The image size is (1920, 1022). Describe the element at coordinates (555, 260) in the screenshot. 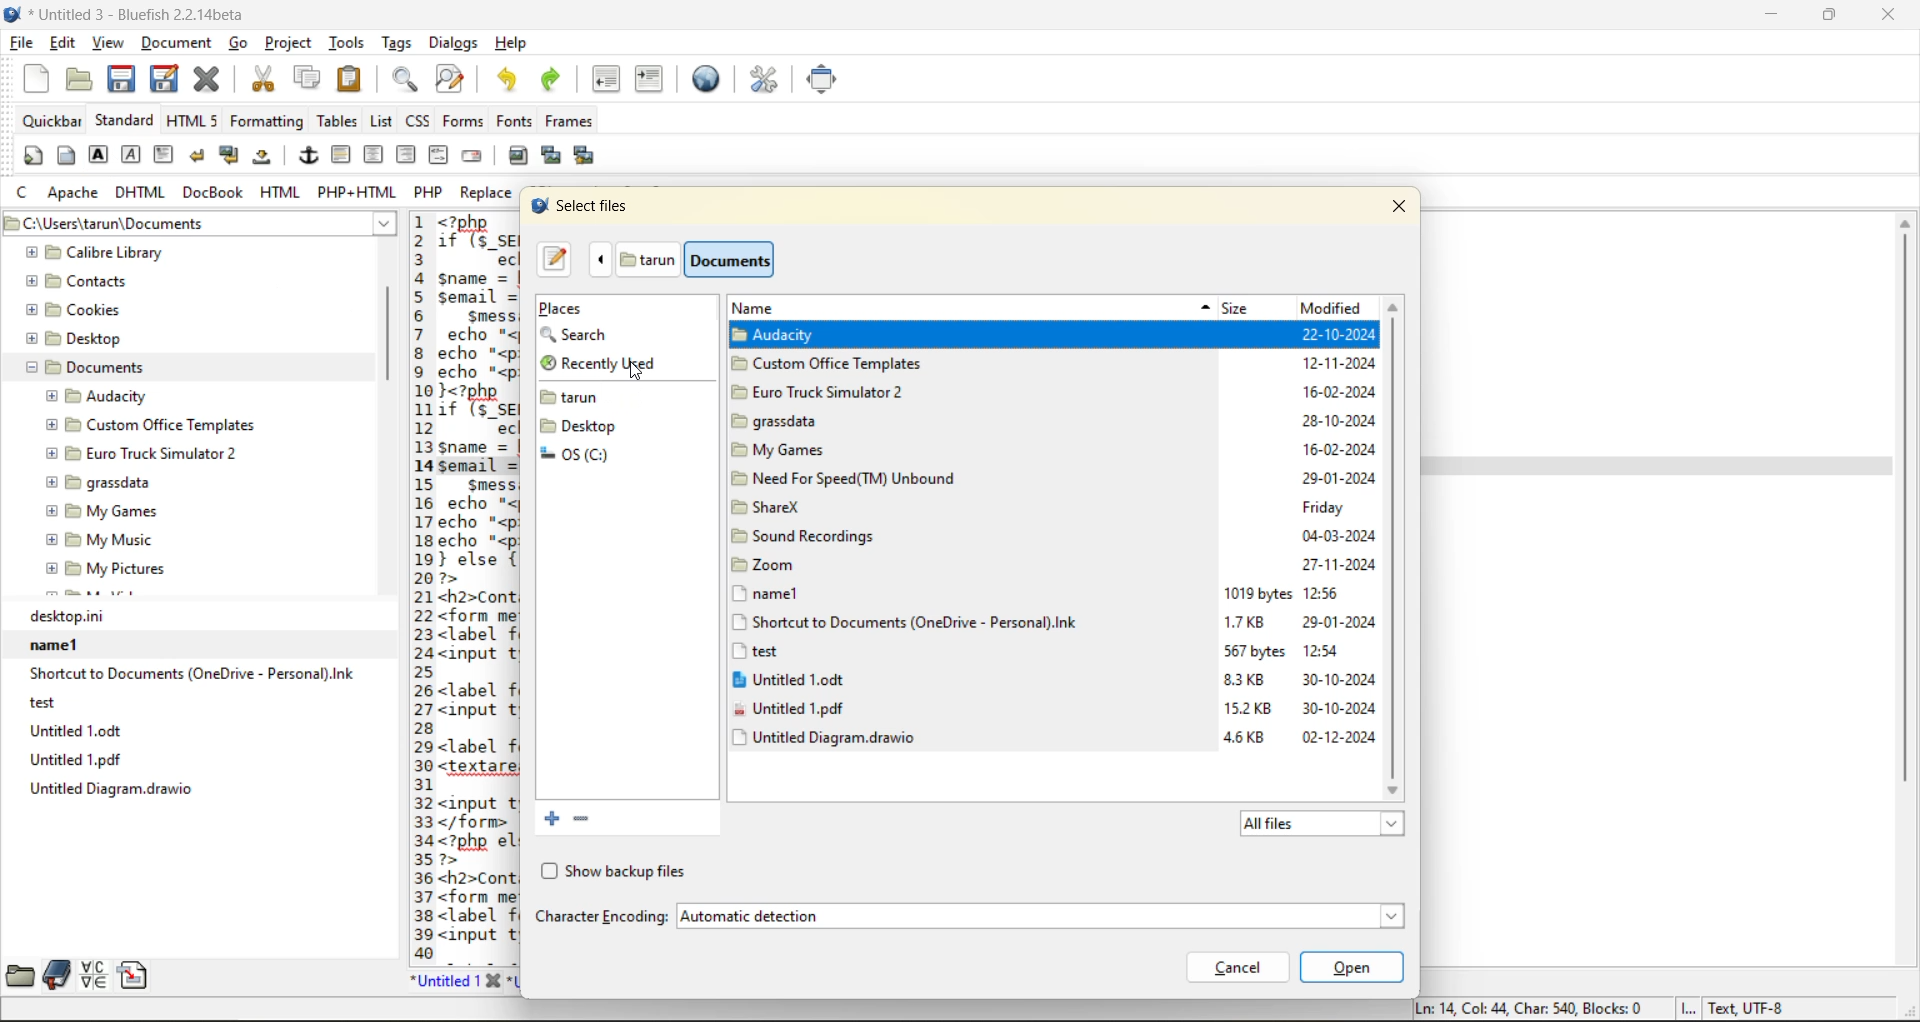

I see `type a file name` at that location.